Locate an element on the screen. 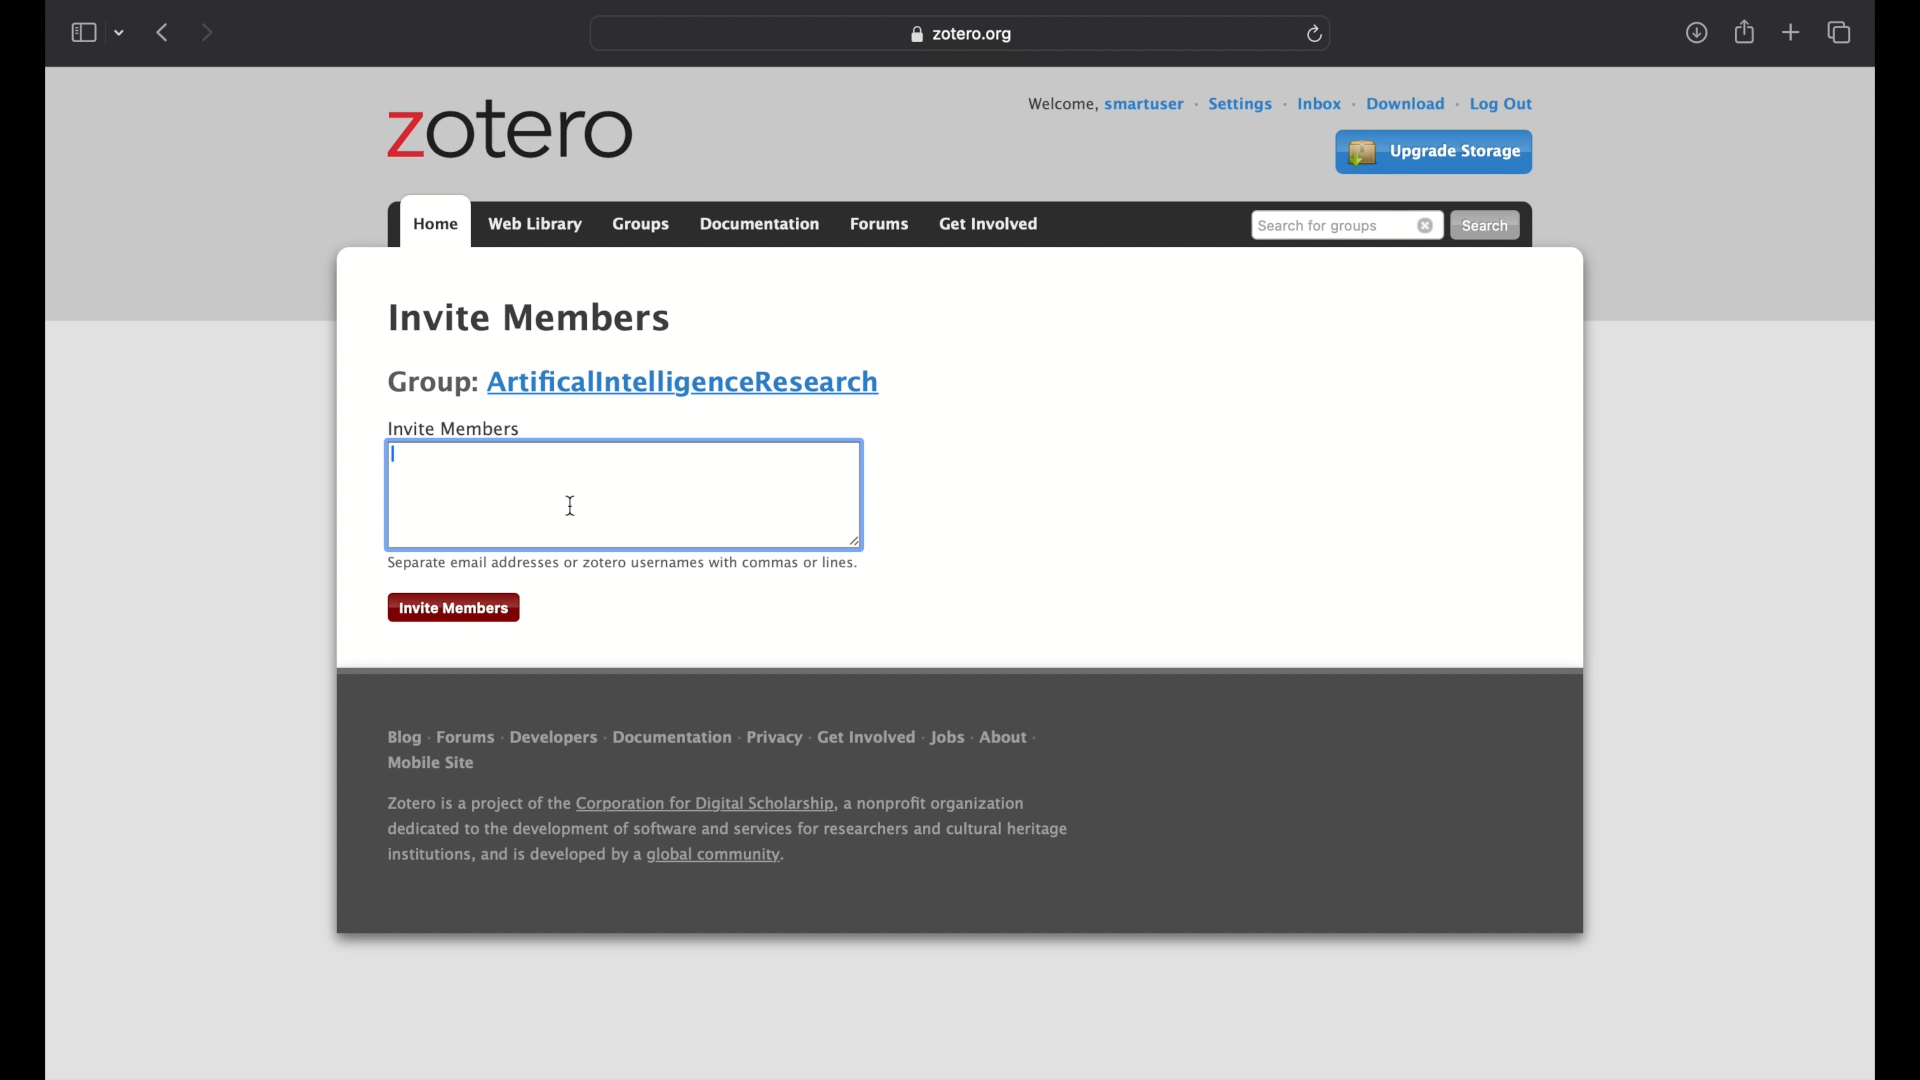 The image size is (1920, 1080). settings is located at coordinates (1248, 105).